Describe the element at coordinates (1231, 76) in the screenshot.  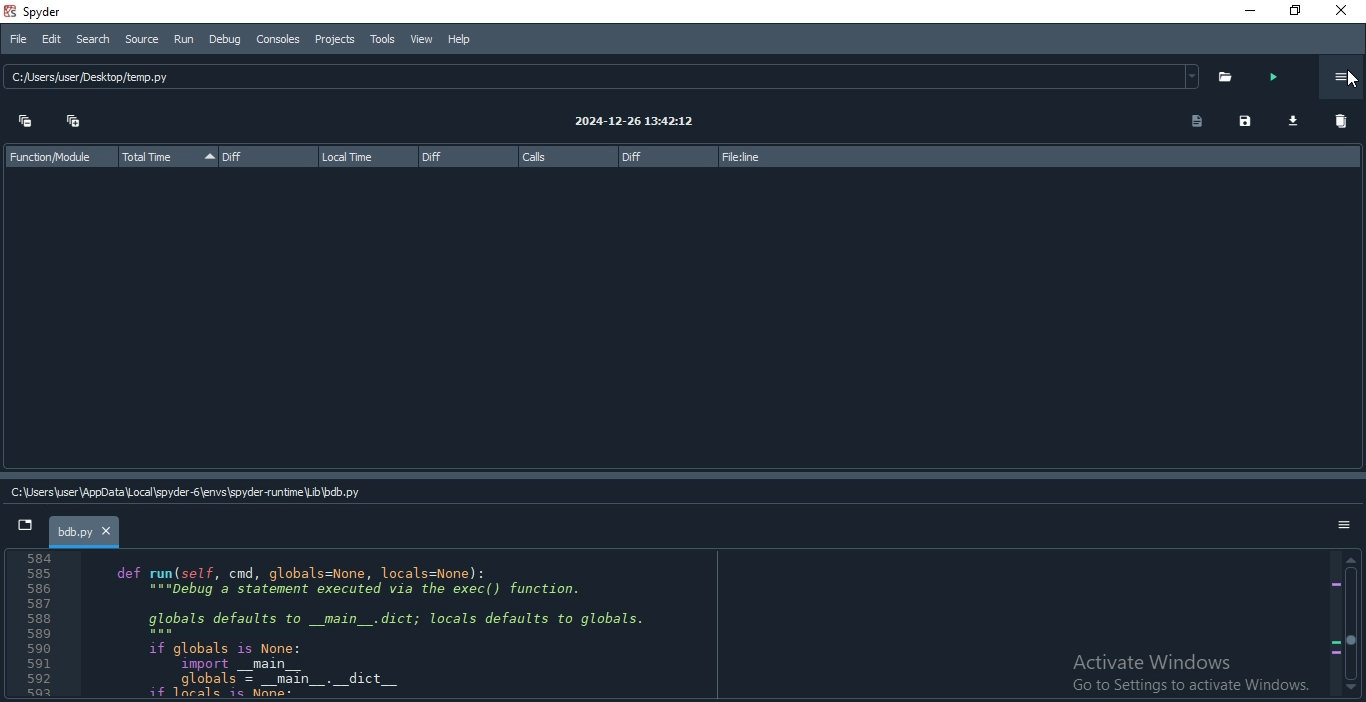
I see `open folder` at that location.